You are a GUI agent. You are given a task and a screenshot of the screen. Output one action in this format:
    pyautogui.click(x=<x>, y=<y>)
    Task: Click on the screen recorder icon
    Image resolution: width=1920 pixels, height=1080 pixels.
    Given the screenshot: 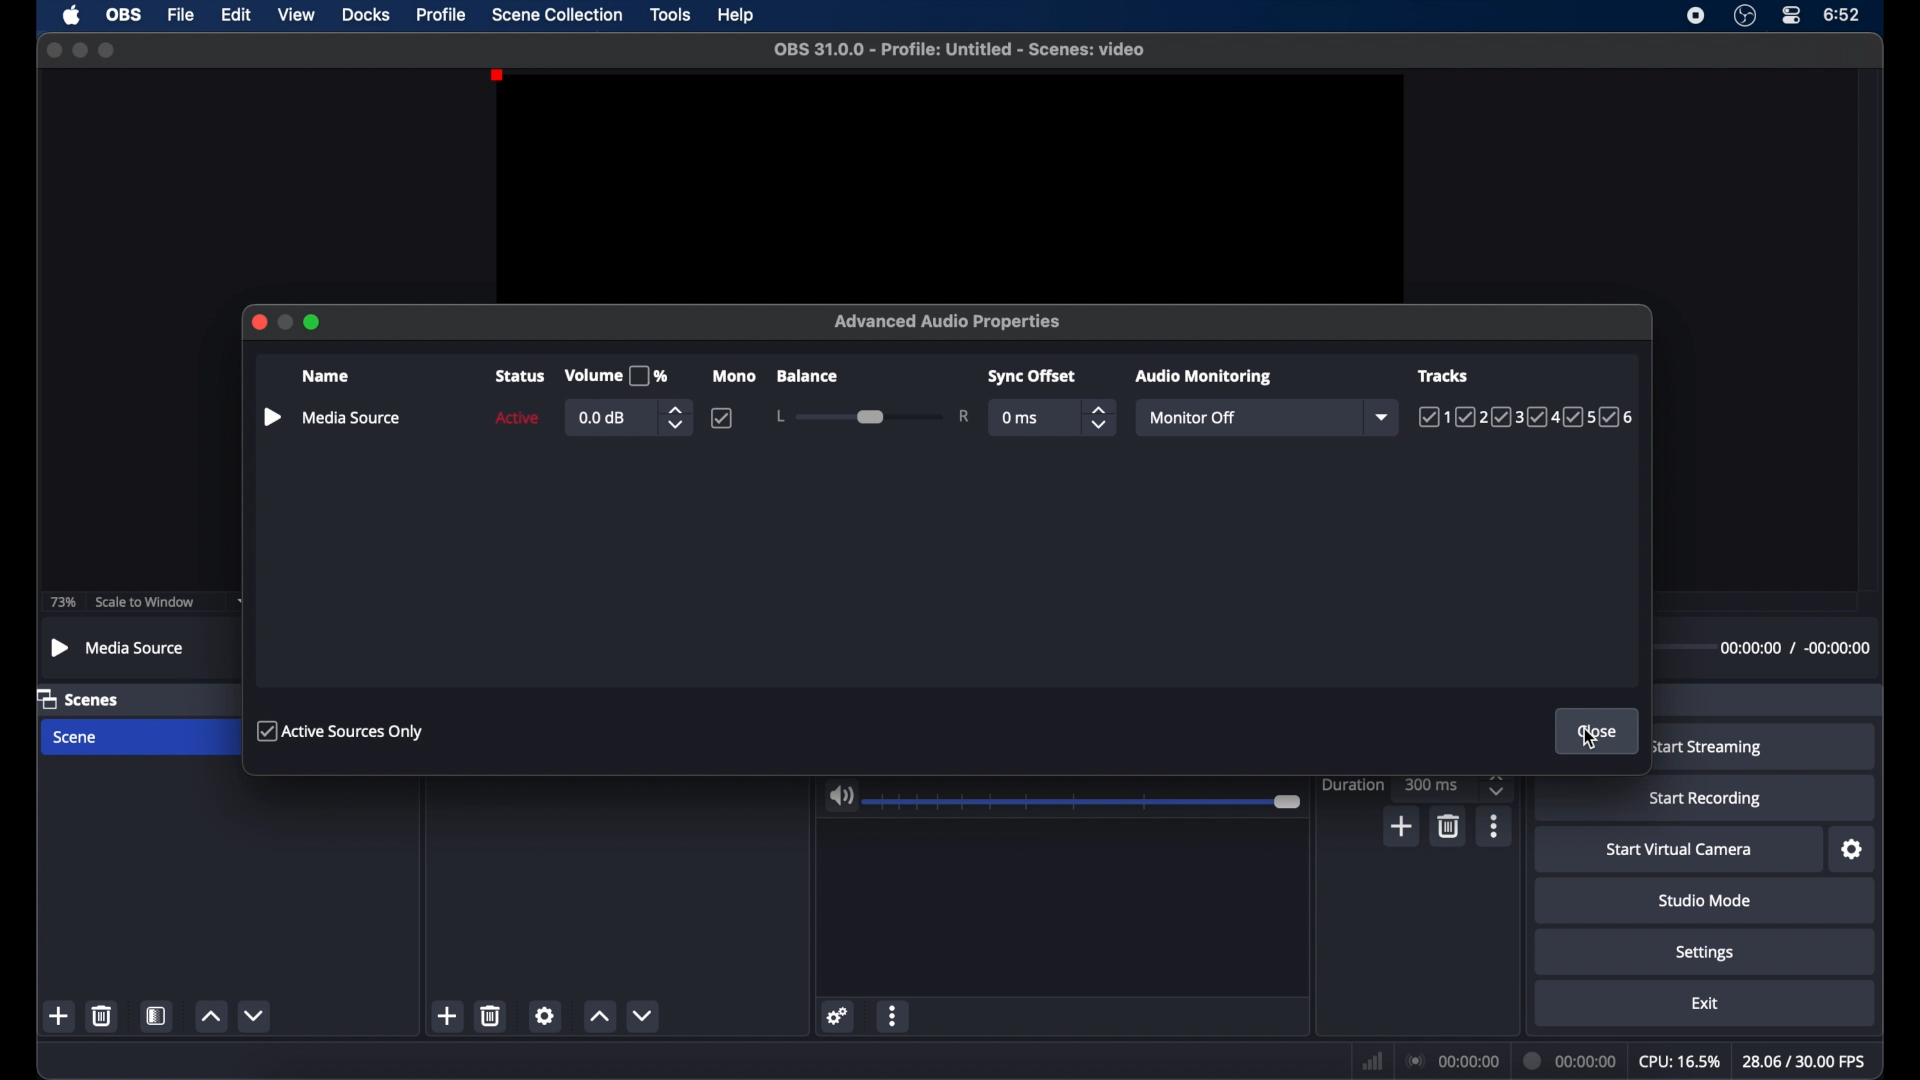 What is the action you would take?
    pyautogui.click(x=1696, y=16)
    